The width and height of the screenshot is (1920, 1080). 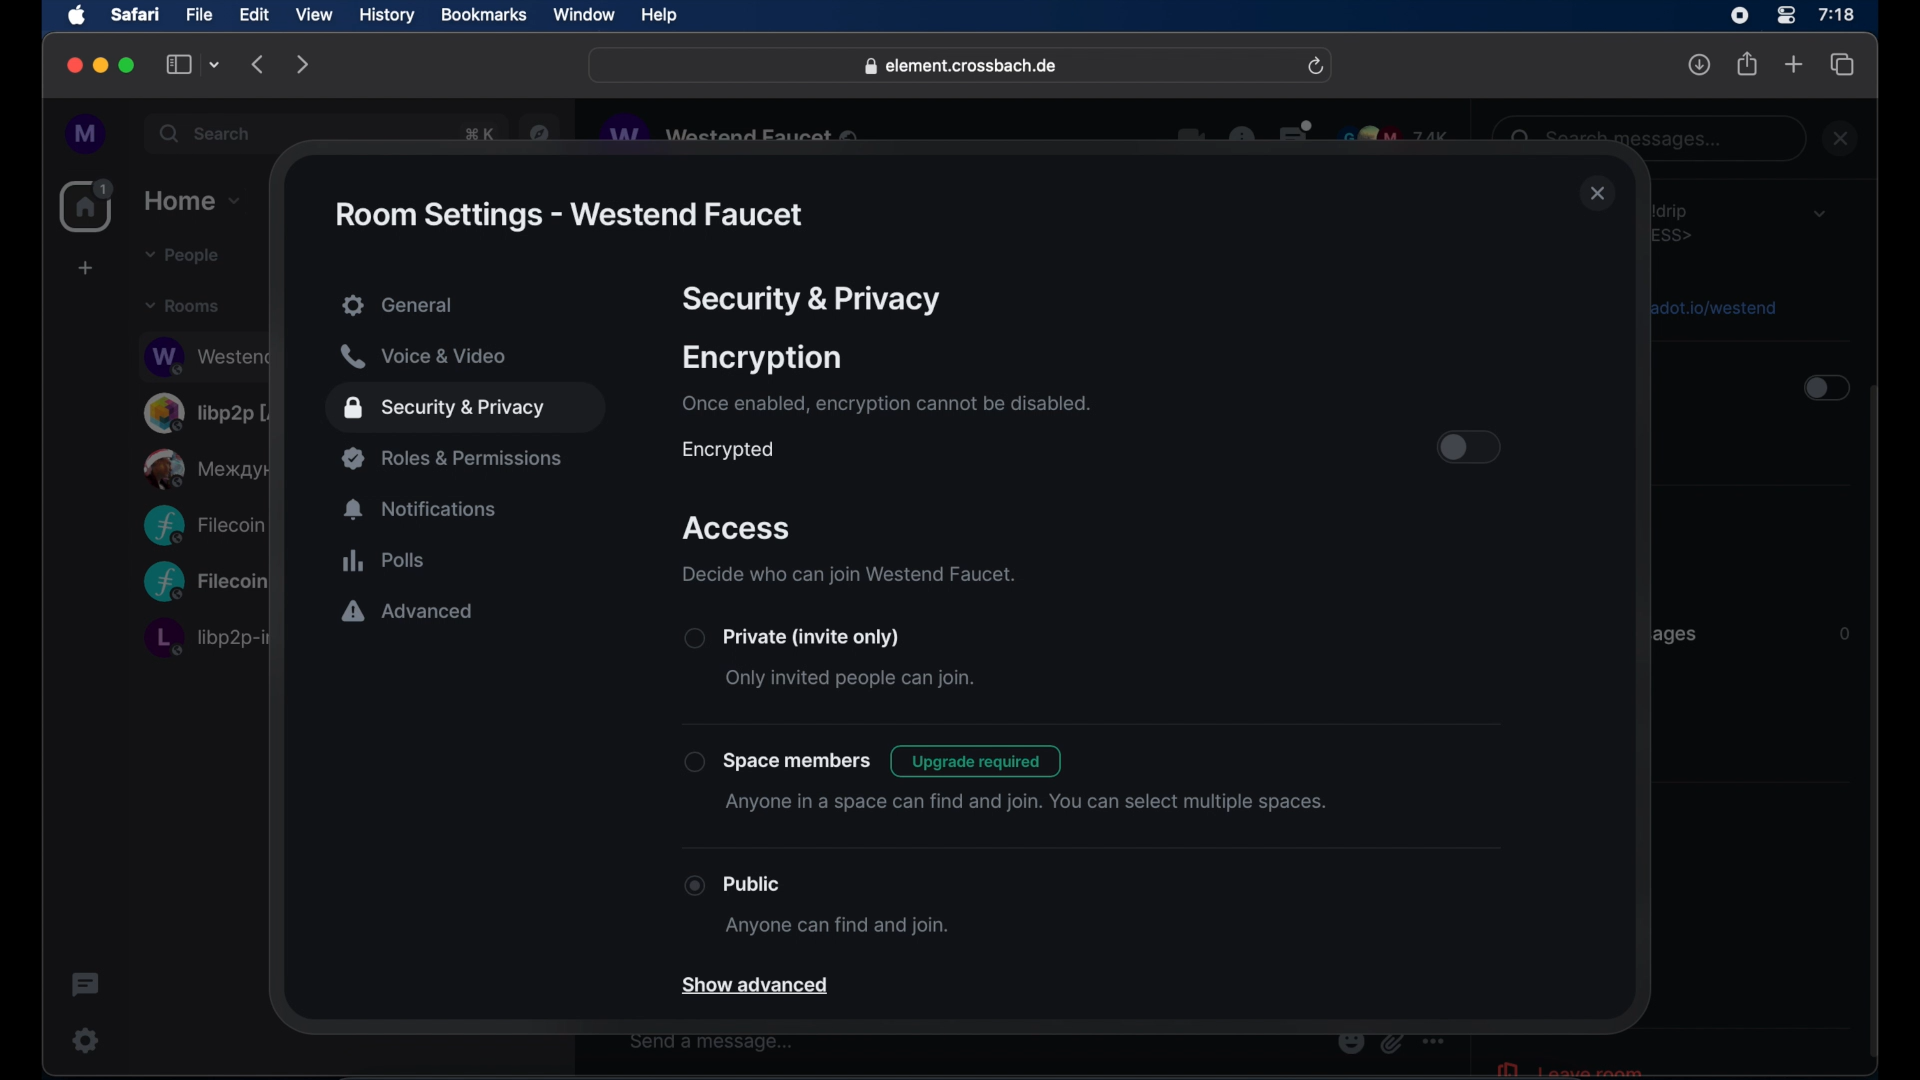 What do you see at coordinates (206, 583) in the screenshot?
I see `obscure` at bounding box center [206, 583].